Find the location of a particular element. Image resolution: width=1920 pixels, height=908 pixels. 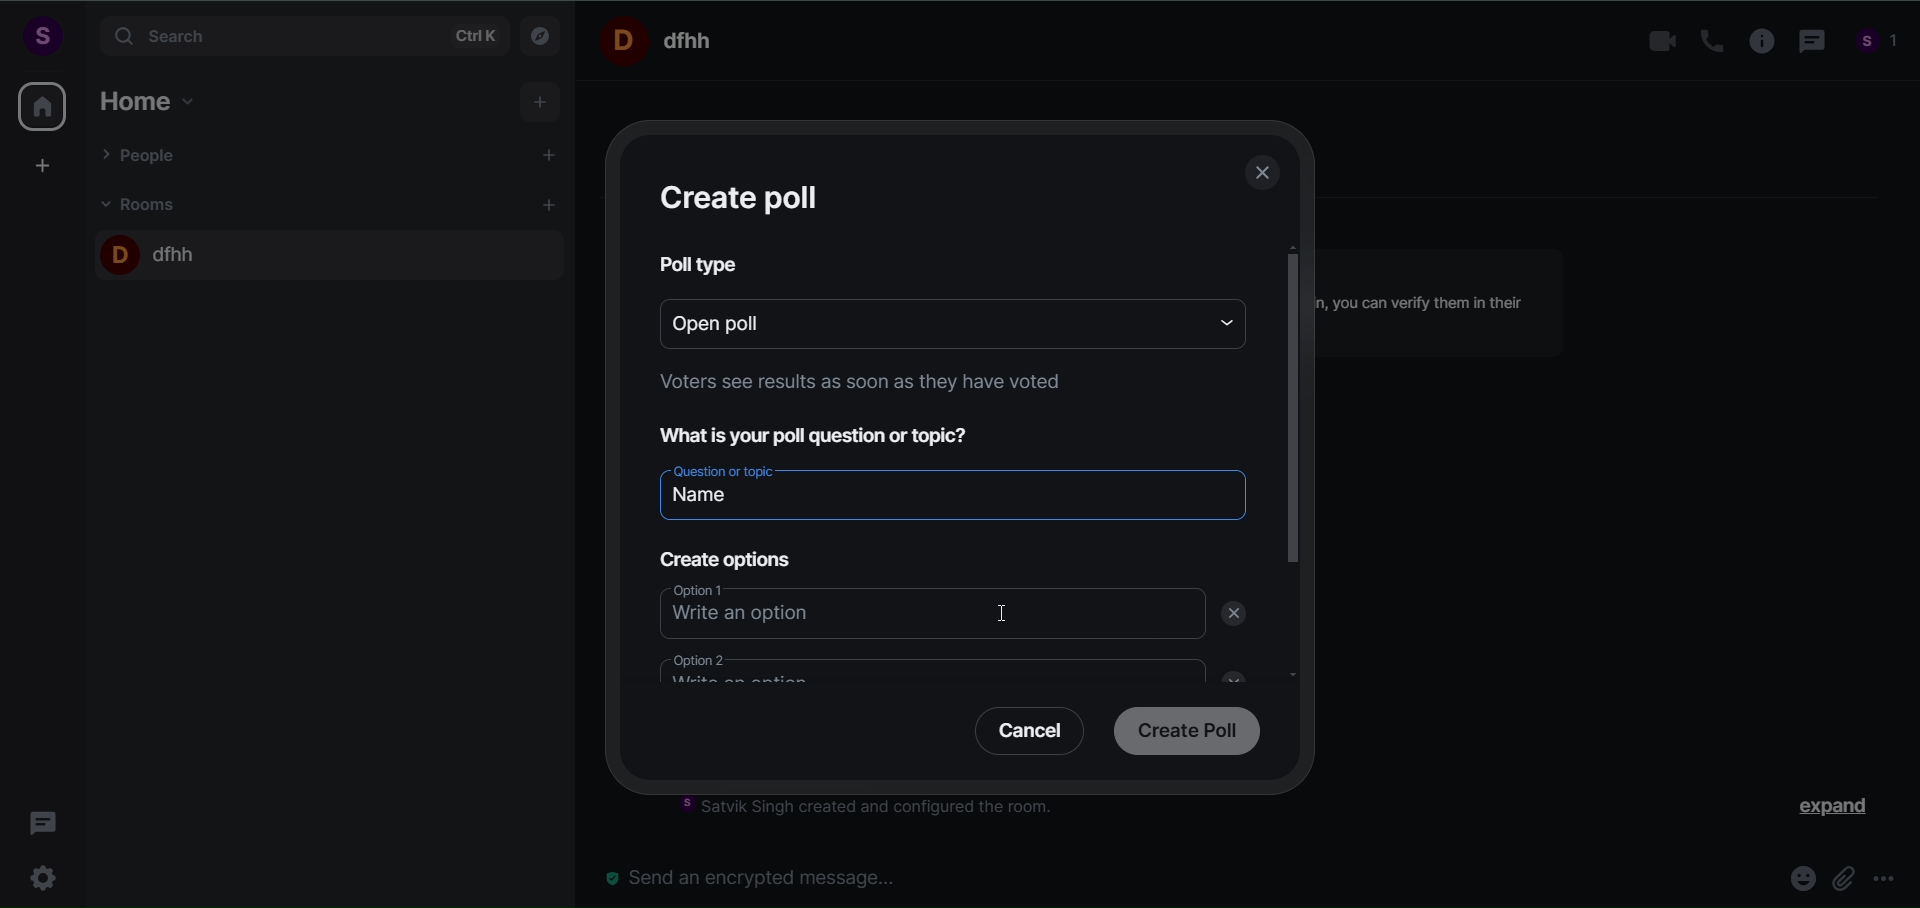

room name is located at coordinates (153, 250).